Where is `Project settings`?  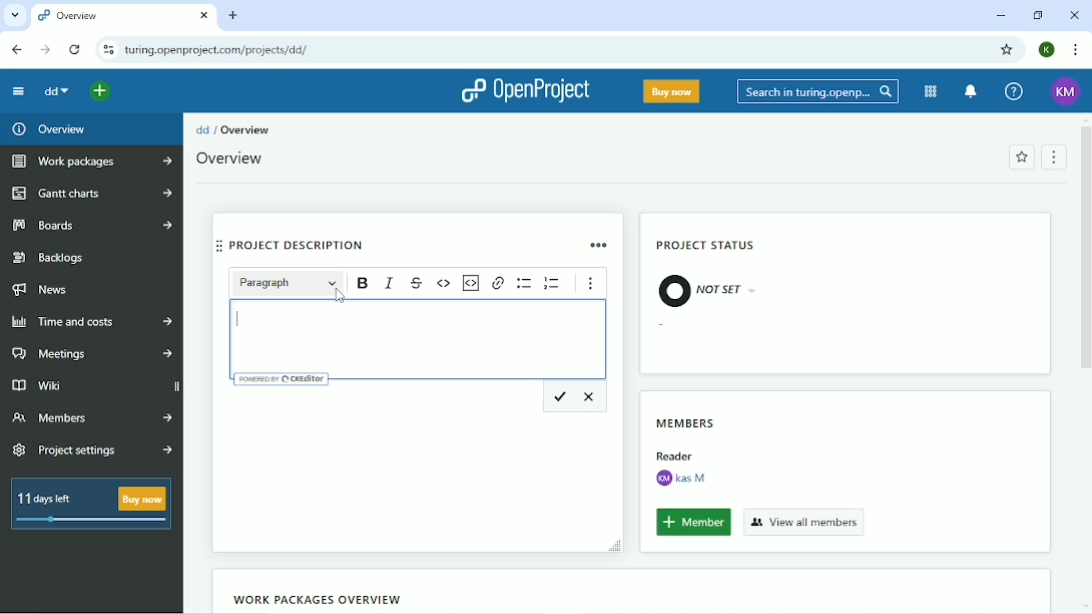
Project settings is located at coordinates (94, 451).